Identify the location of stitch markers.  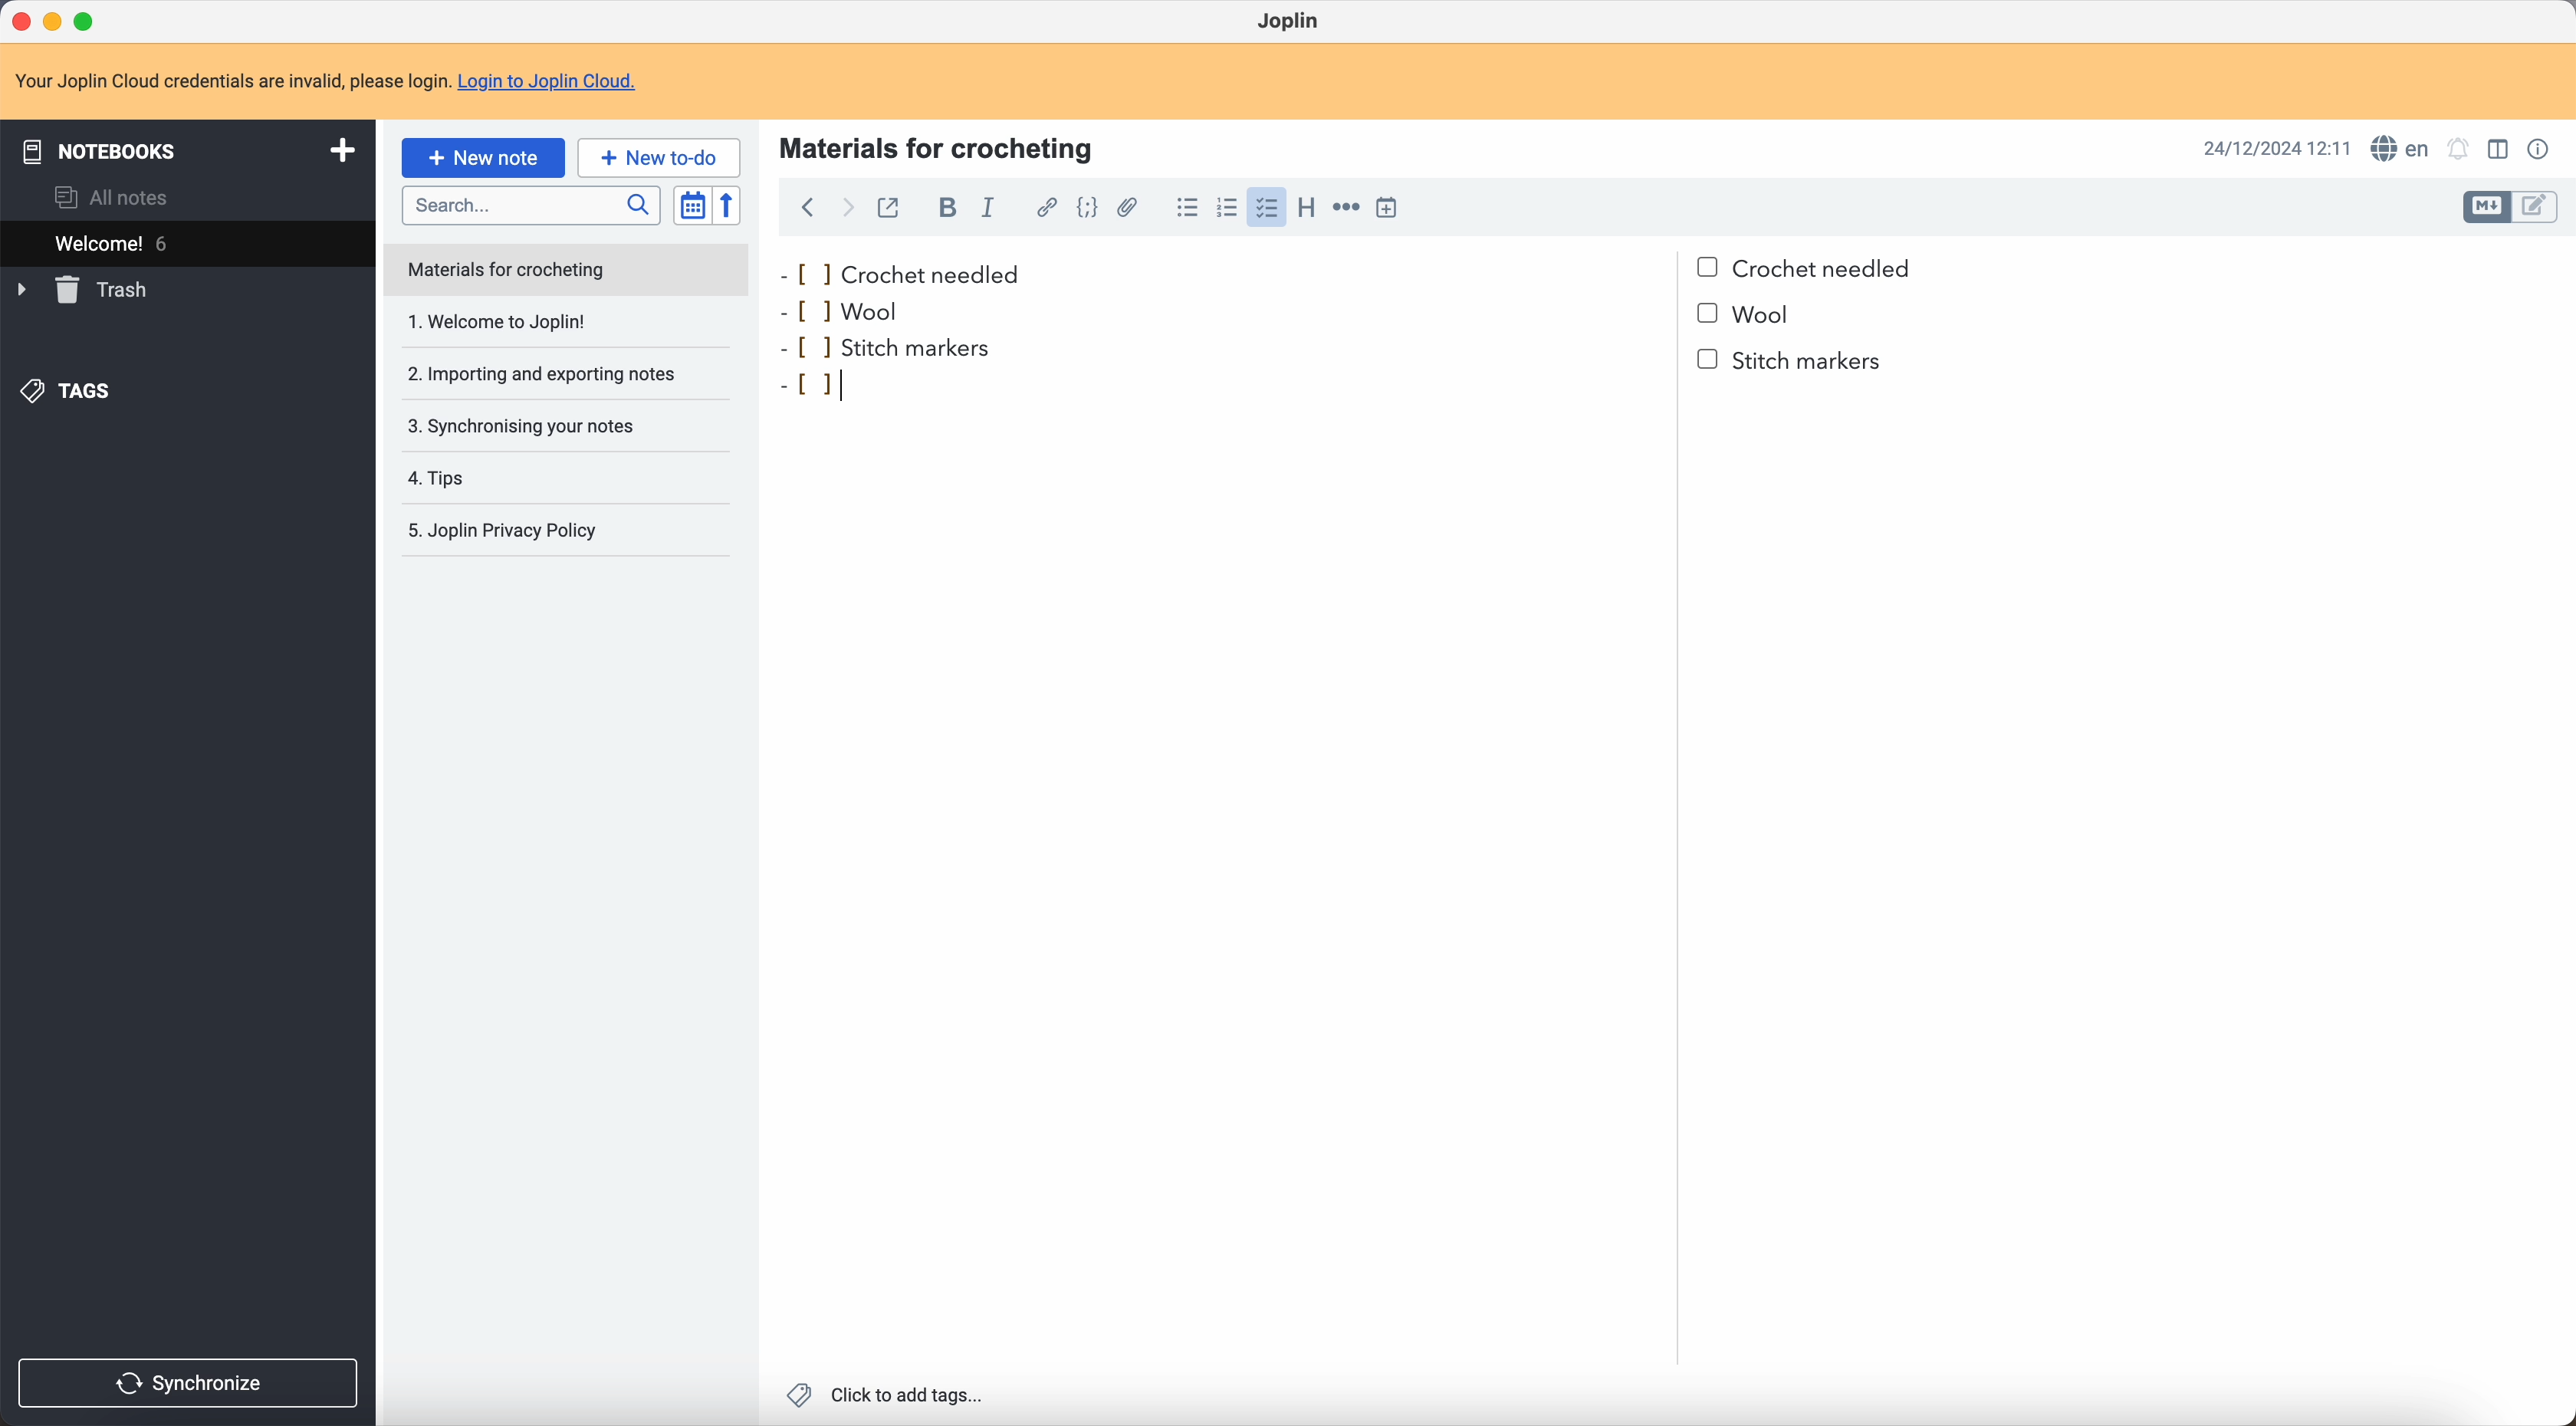
(923, 348).